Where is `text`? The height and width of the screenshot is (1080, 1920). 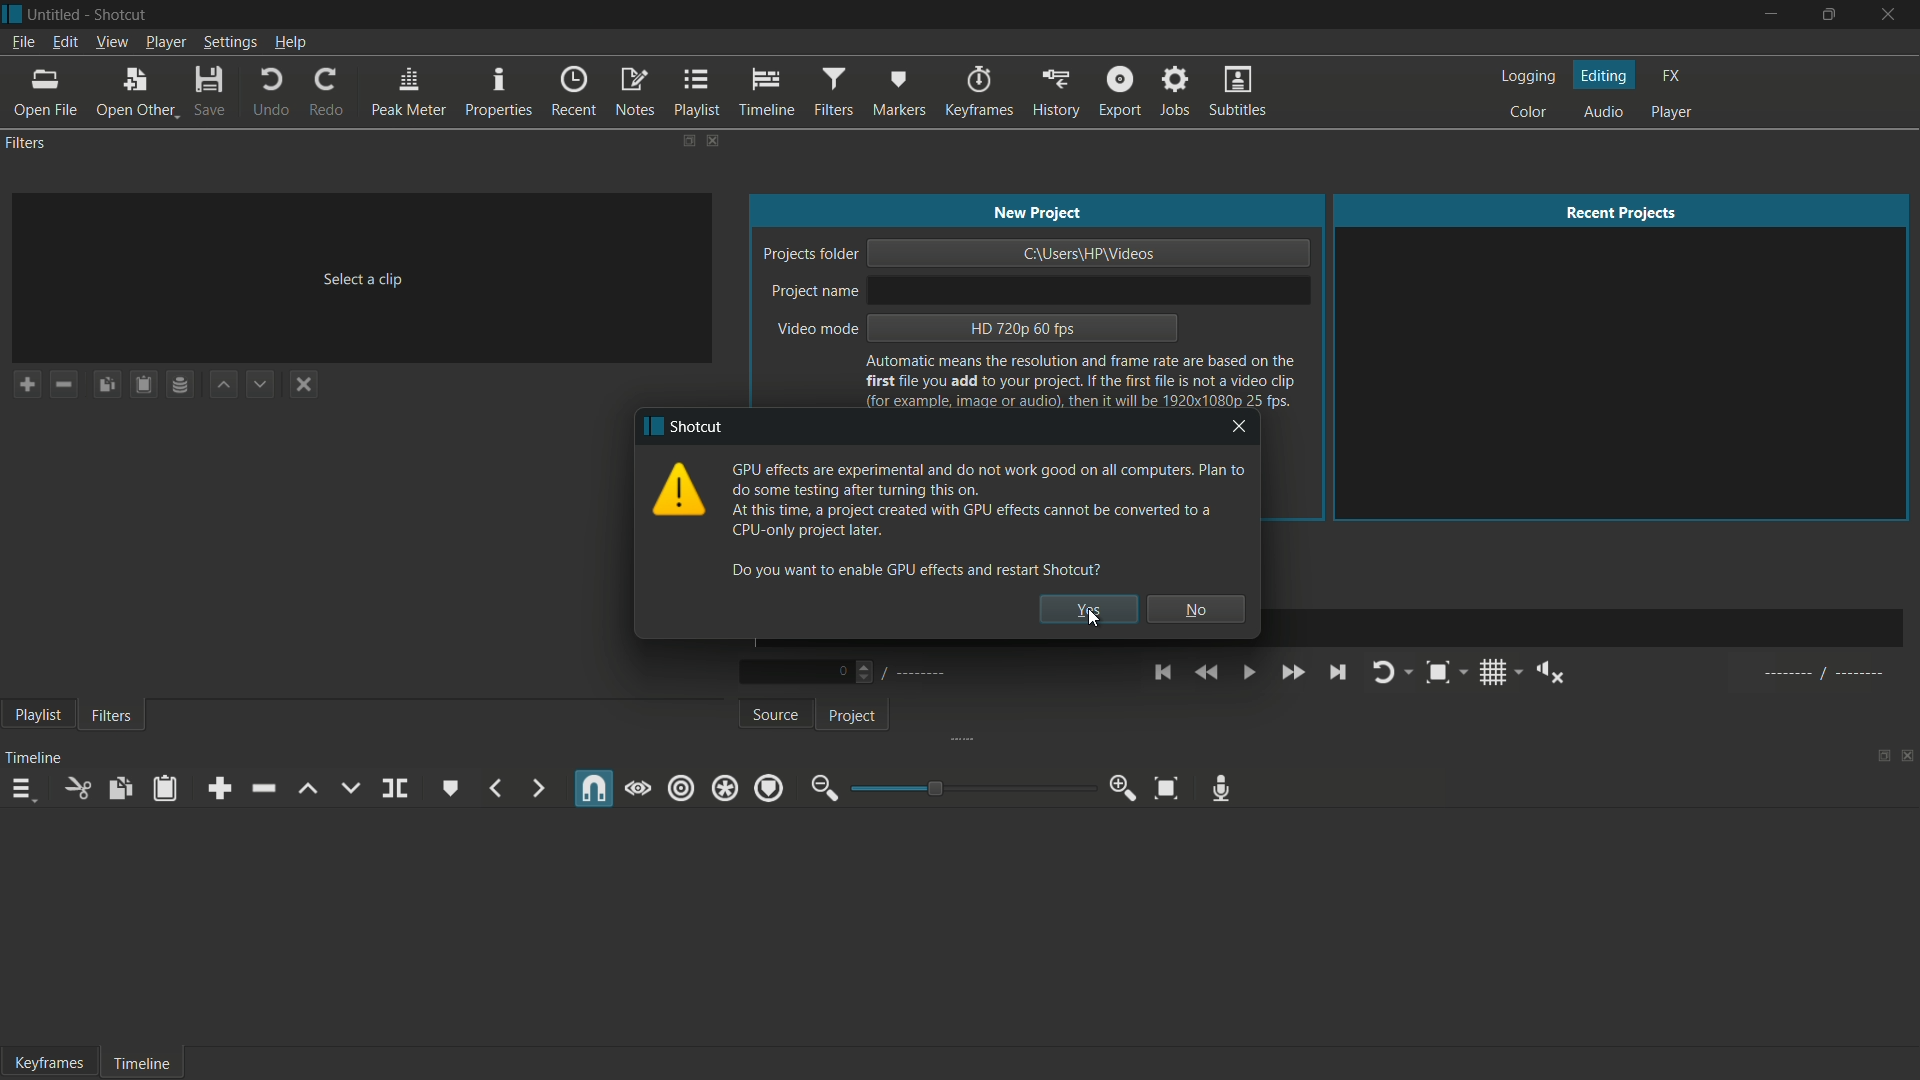
text is located at coordinates (1082, 382).